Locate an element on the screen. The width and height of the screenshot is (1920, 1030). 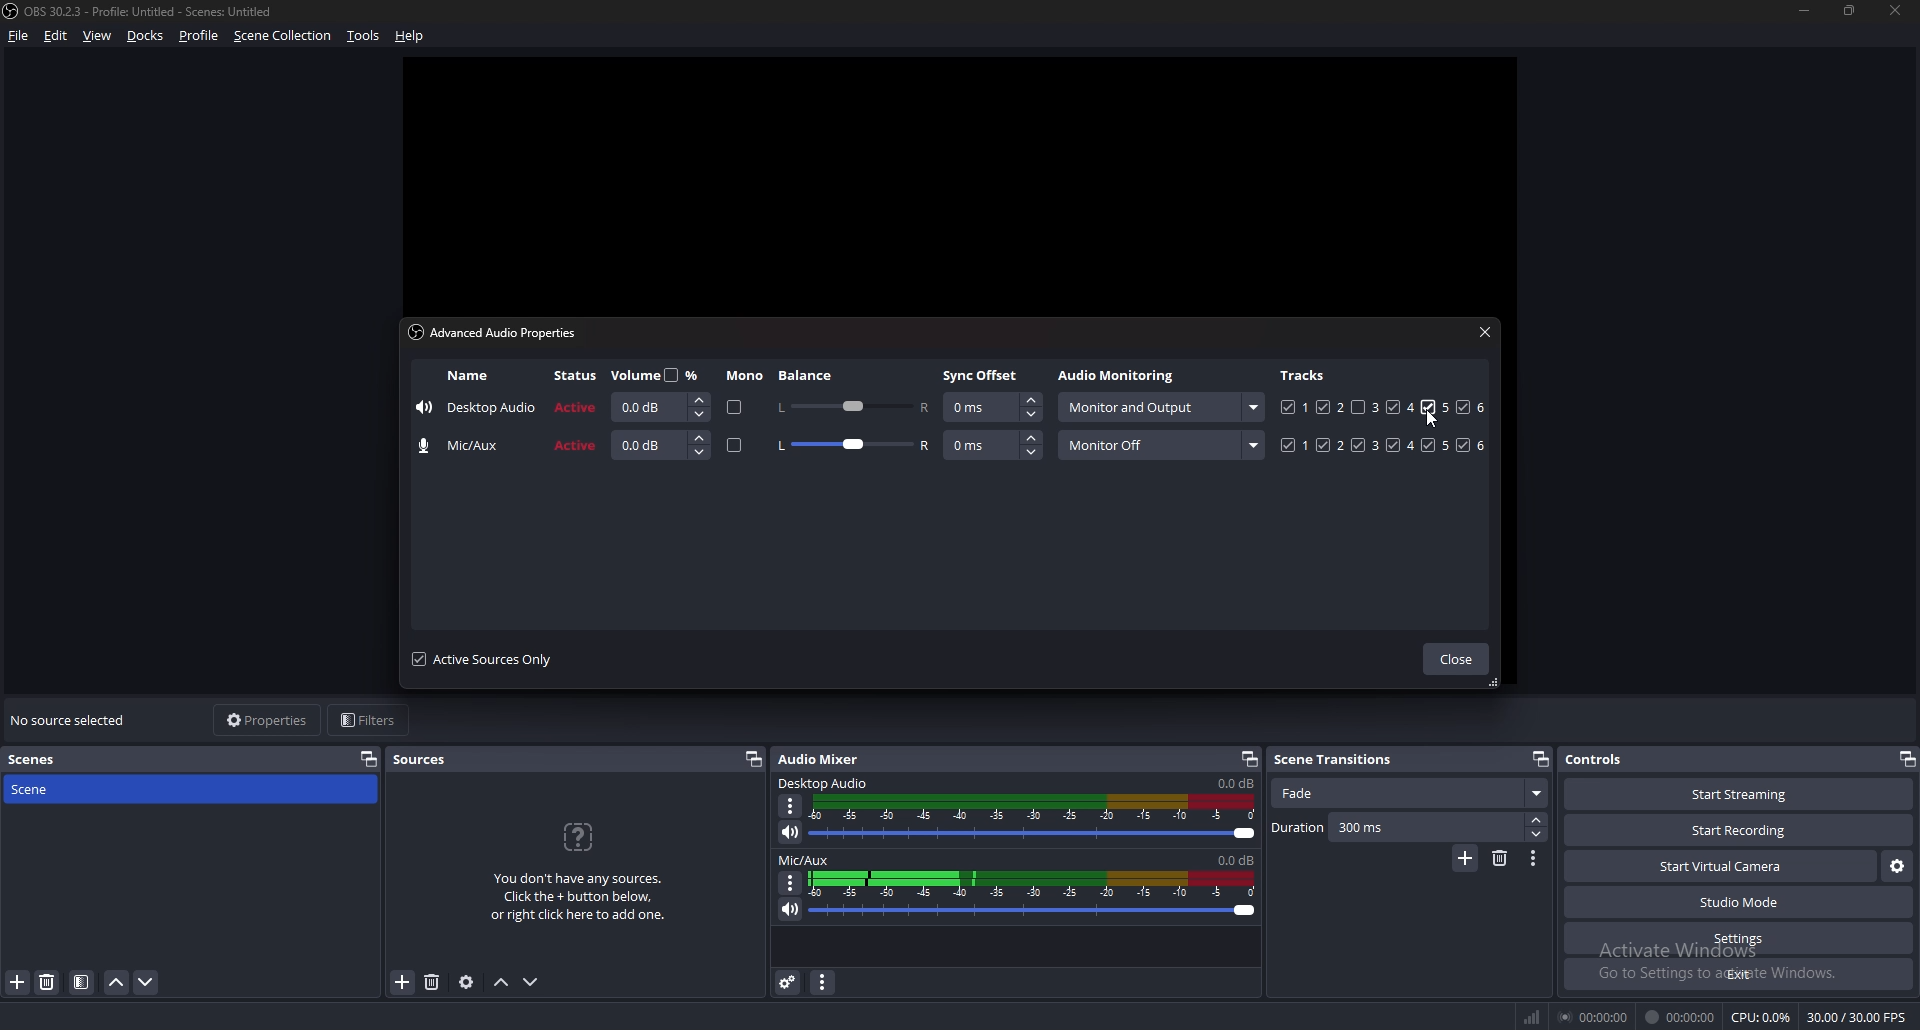
30.00 / 30.00 FPS is located at coordinates (1855, 1017).